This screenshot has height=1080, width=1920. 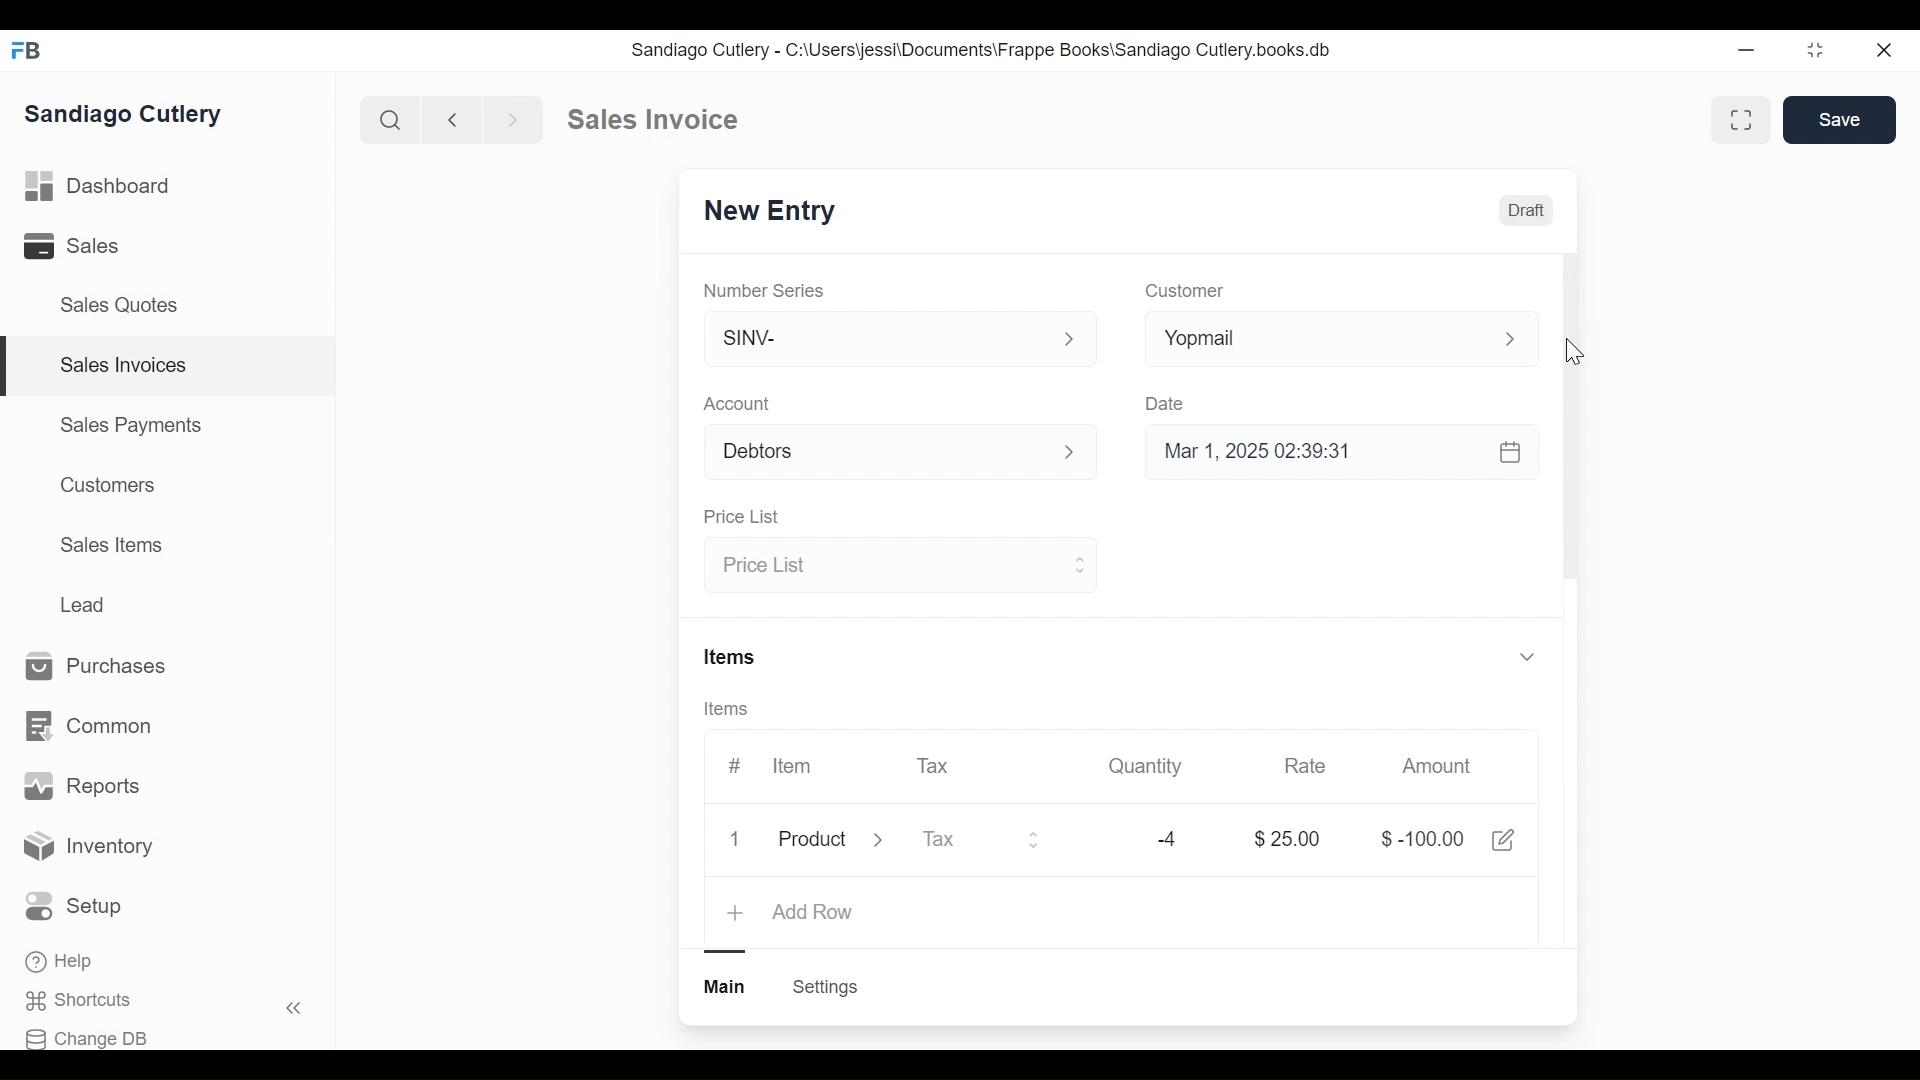 What do you see at coordinates (1816, 51) in the screenshot?
I see `Toggle between form and full width` at bounding box center [1816, 51].